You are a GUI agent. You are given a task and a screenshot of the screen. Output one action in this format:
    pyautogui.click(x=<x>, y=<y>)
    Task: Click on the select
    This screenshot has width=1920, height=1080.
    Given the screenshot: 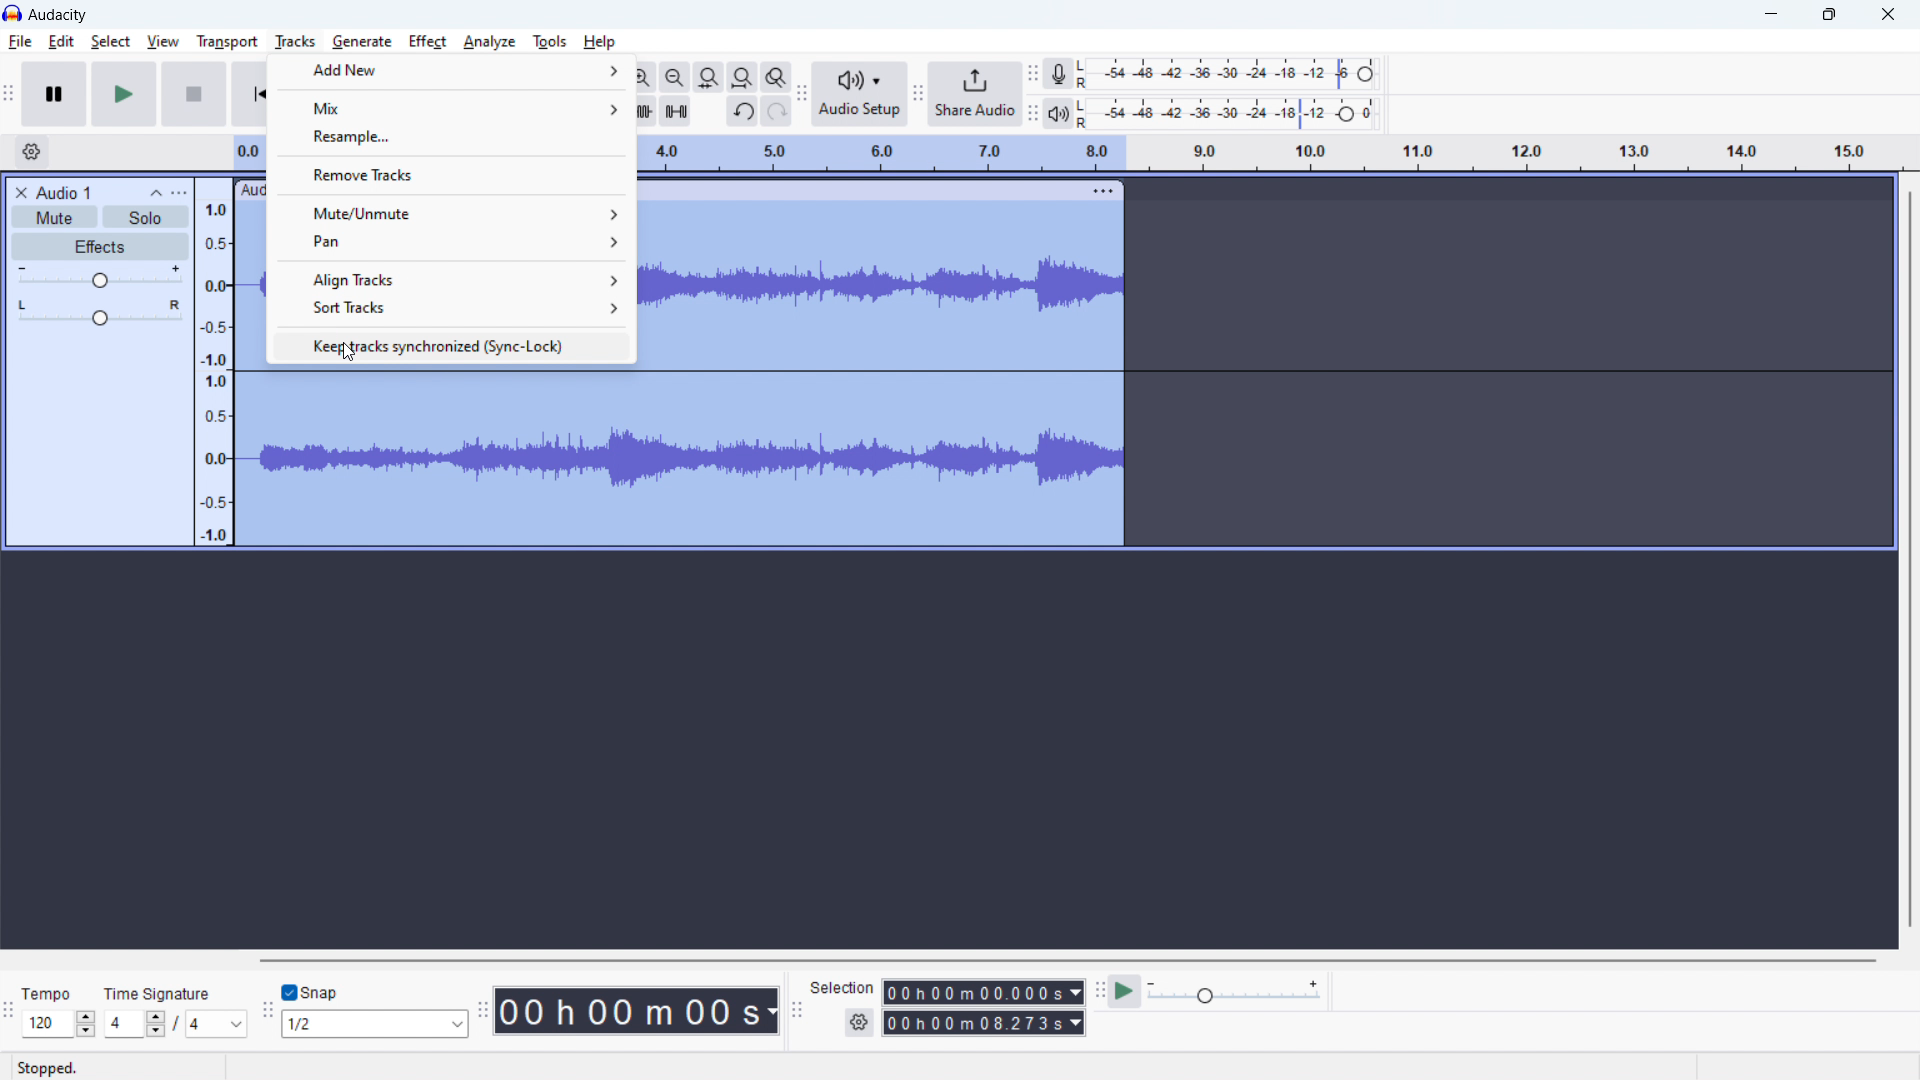 What is the action you would take?
    pyautogui.click(x=110, y=42)
    